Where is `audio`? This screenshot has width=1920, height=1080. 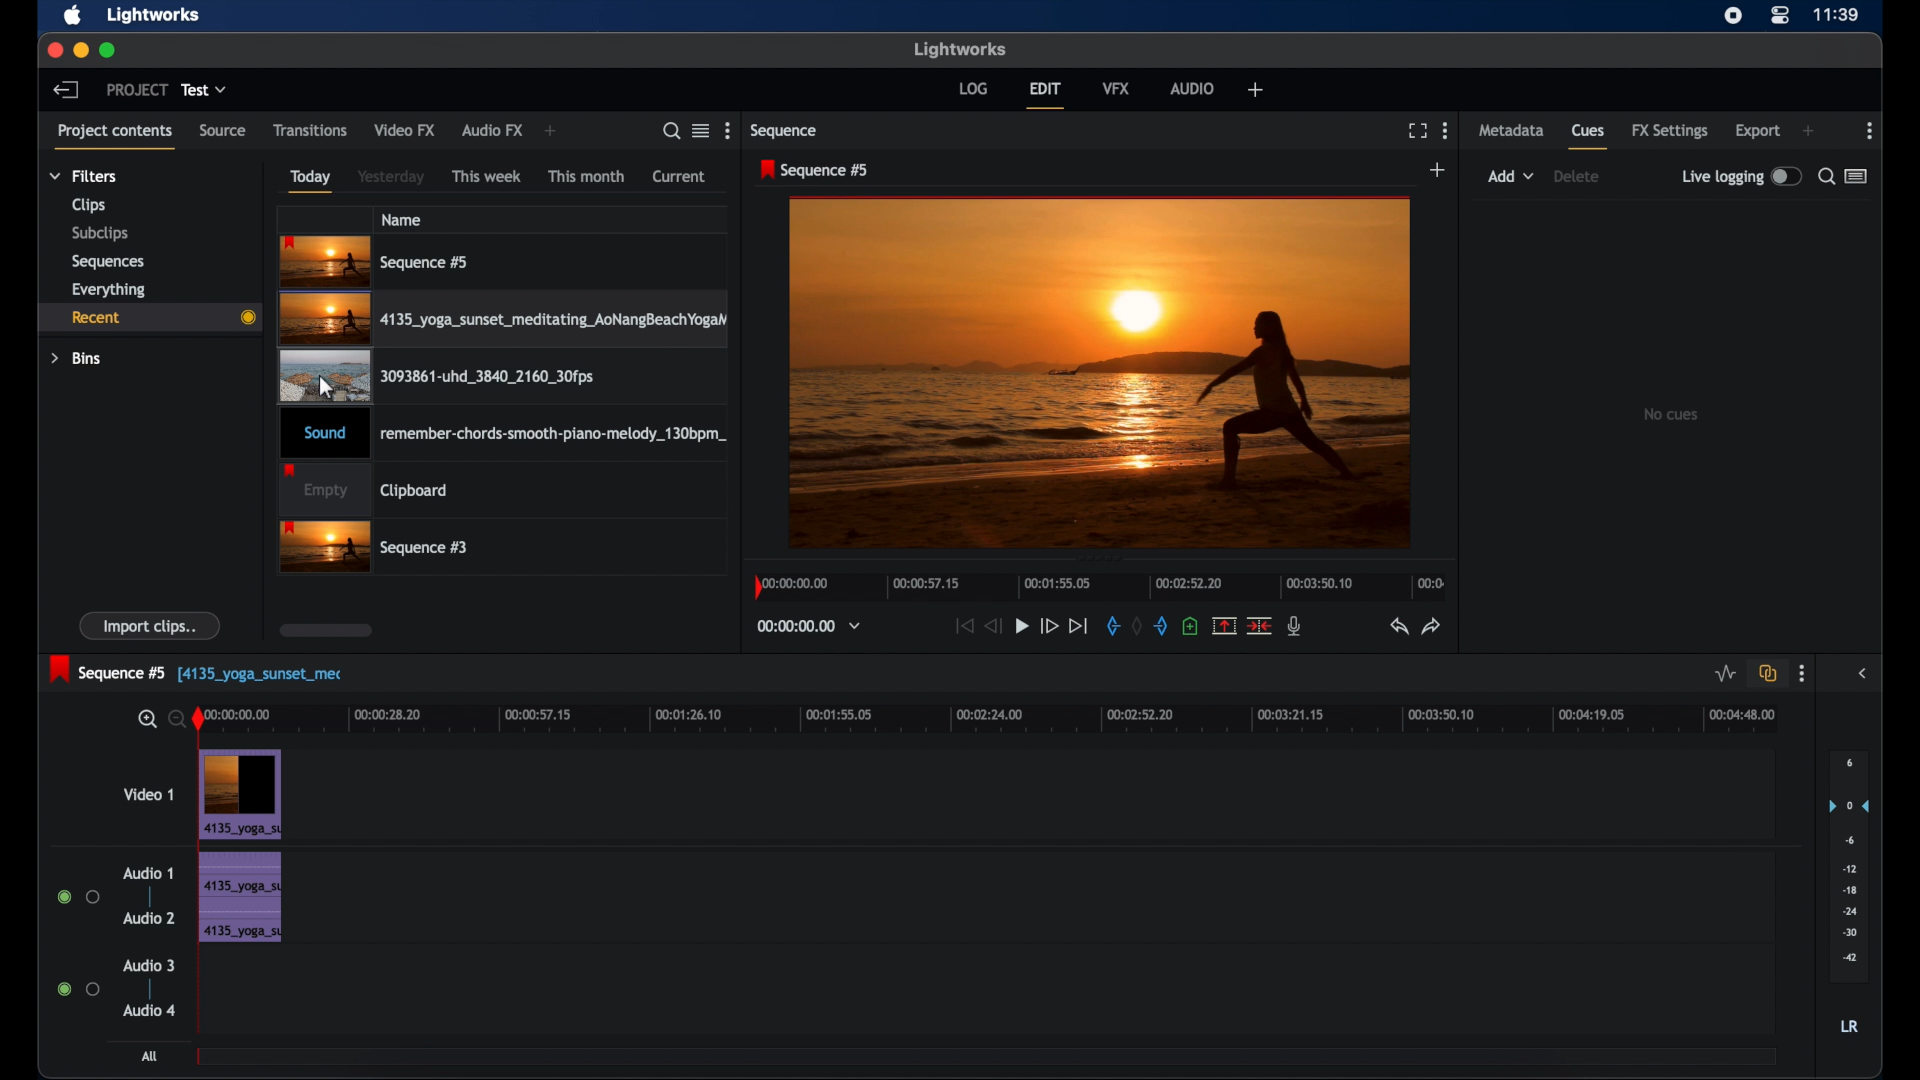 audio is located at coordinates (1192, 89).